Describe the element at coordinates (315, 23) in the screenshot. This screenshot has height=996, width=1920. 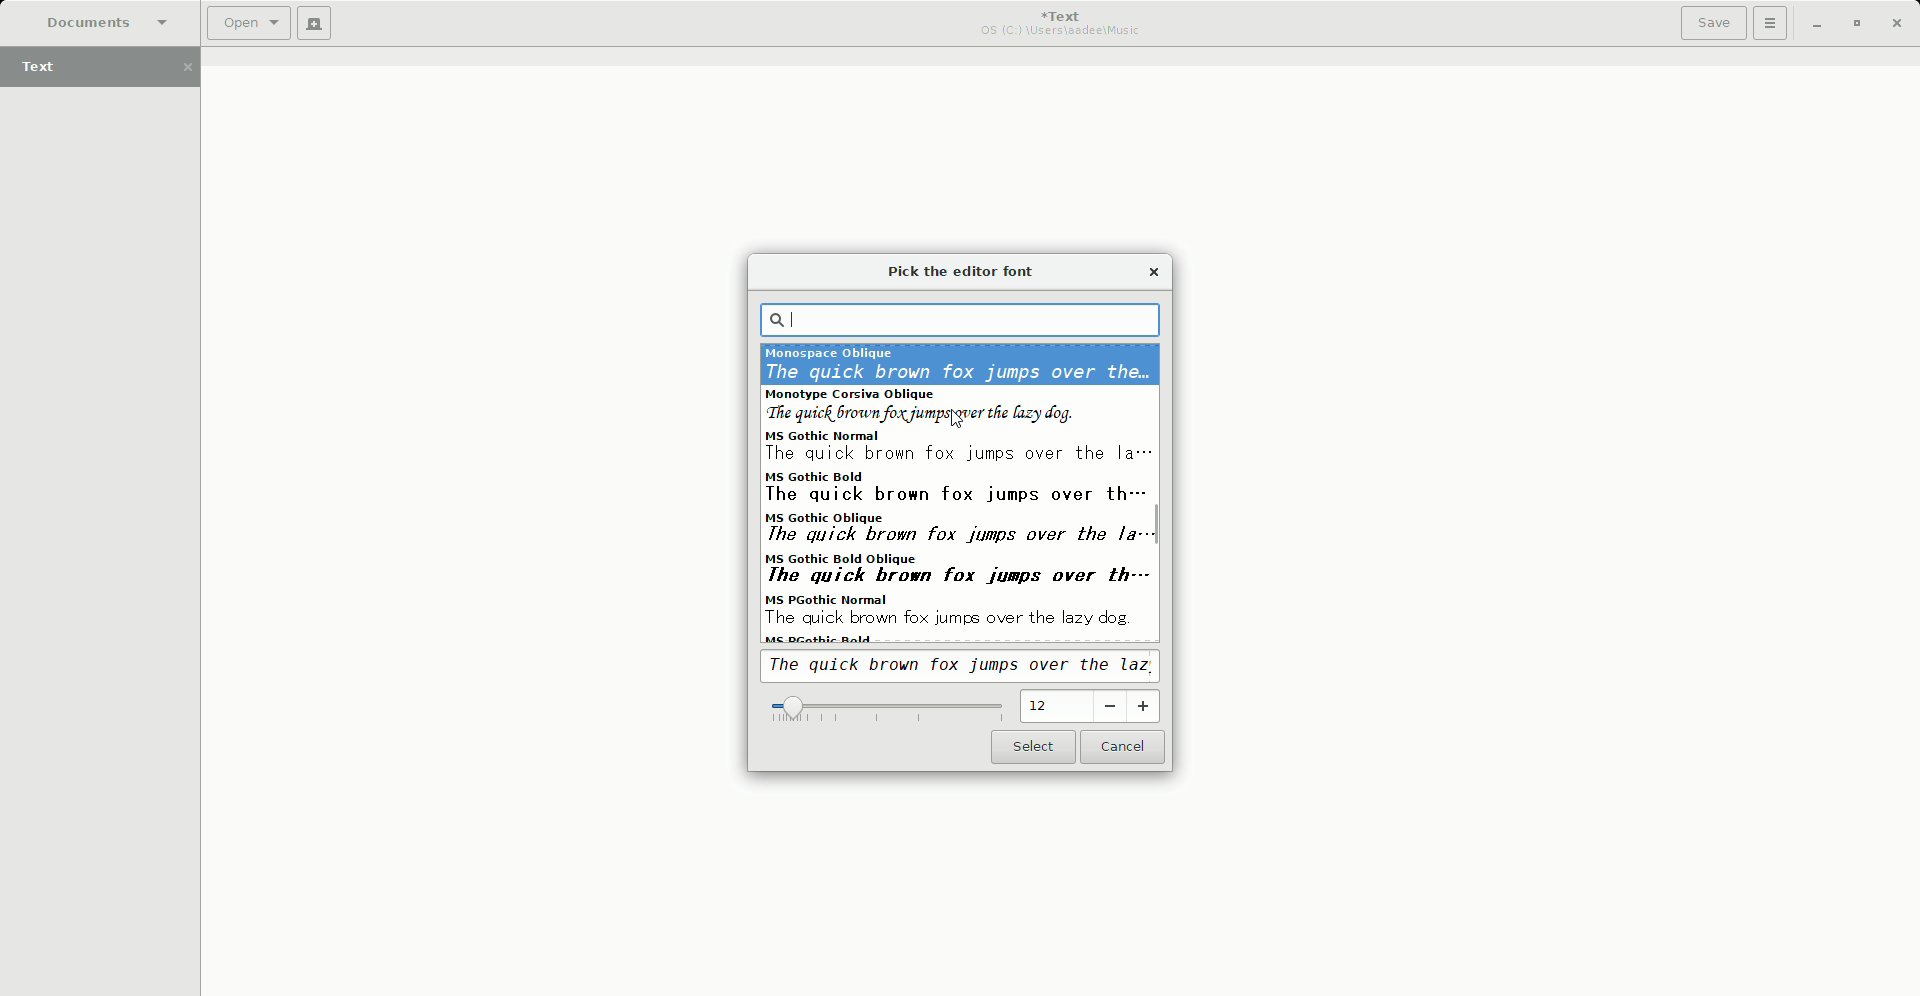
I see `New` at that location.